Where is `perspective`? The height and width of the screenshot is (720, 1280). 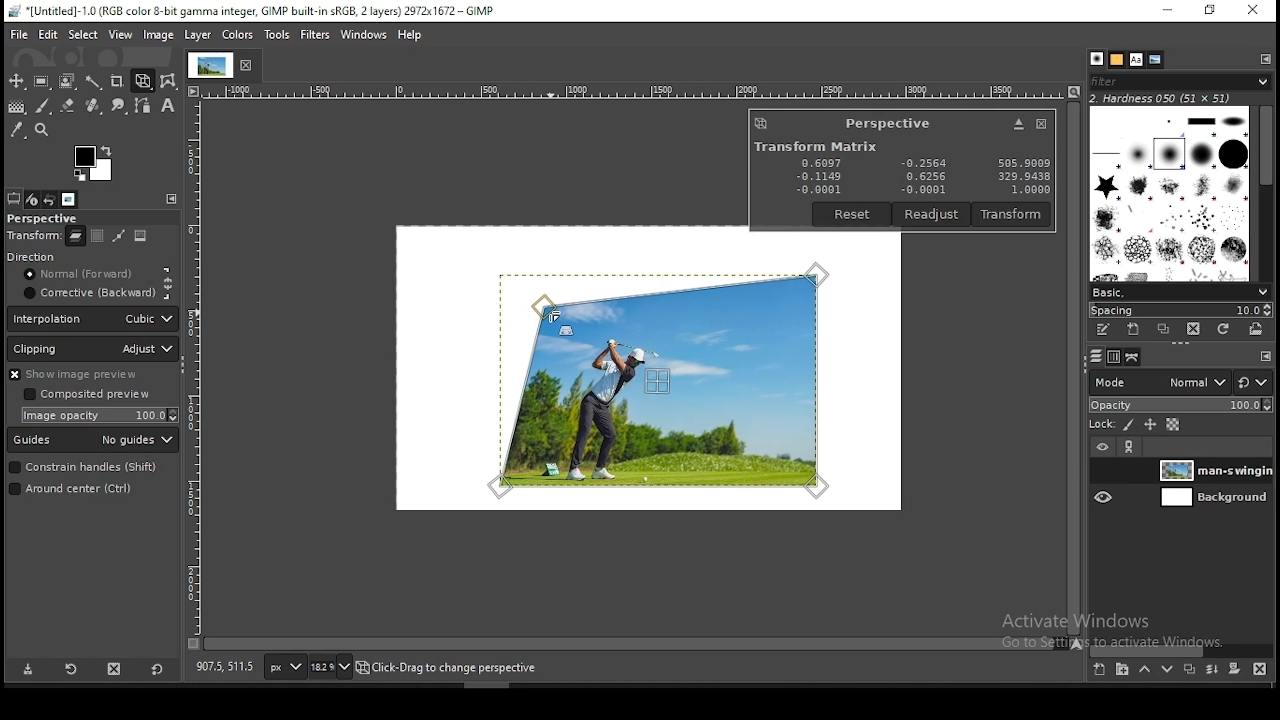 perspective is located at coordinates (888, 123).